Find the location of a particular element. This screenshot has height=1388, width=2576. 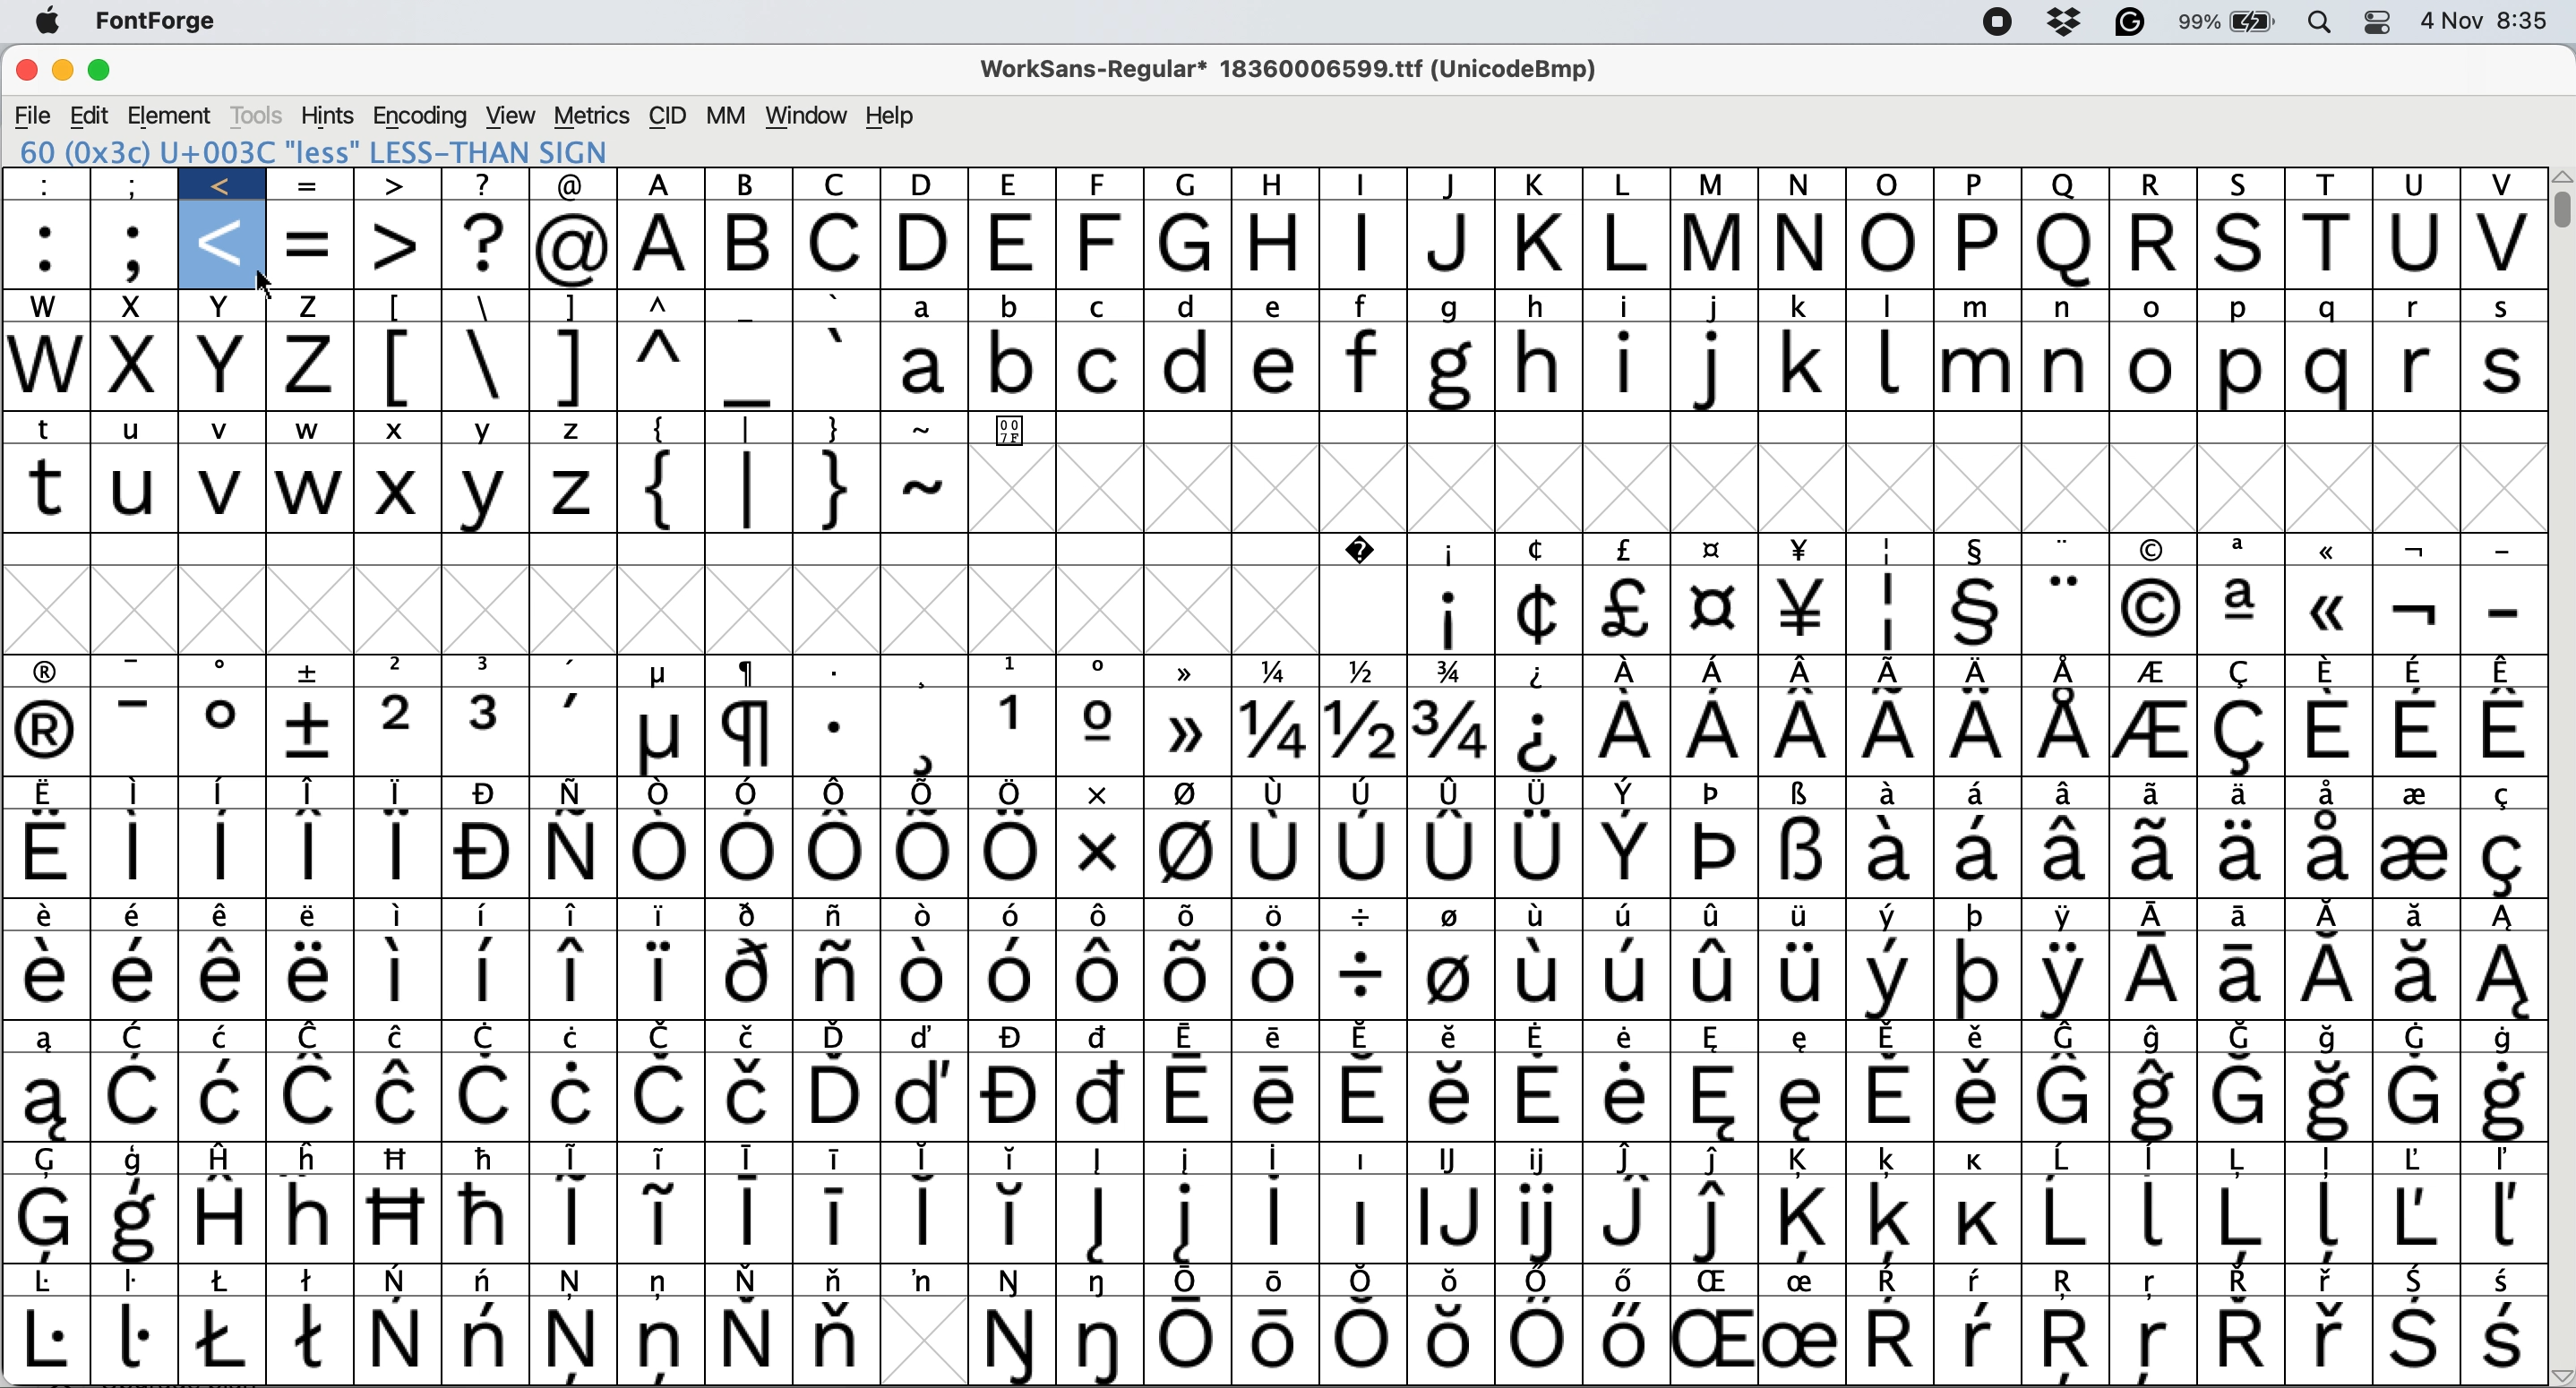

Symbol is located at coordinates (662, 912).